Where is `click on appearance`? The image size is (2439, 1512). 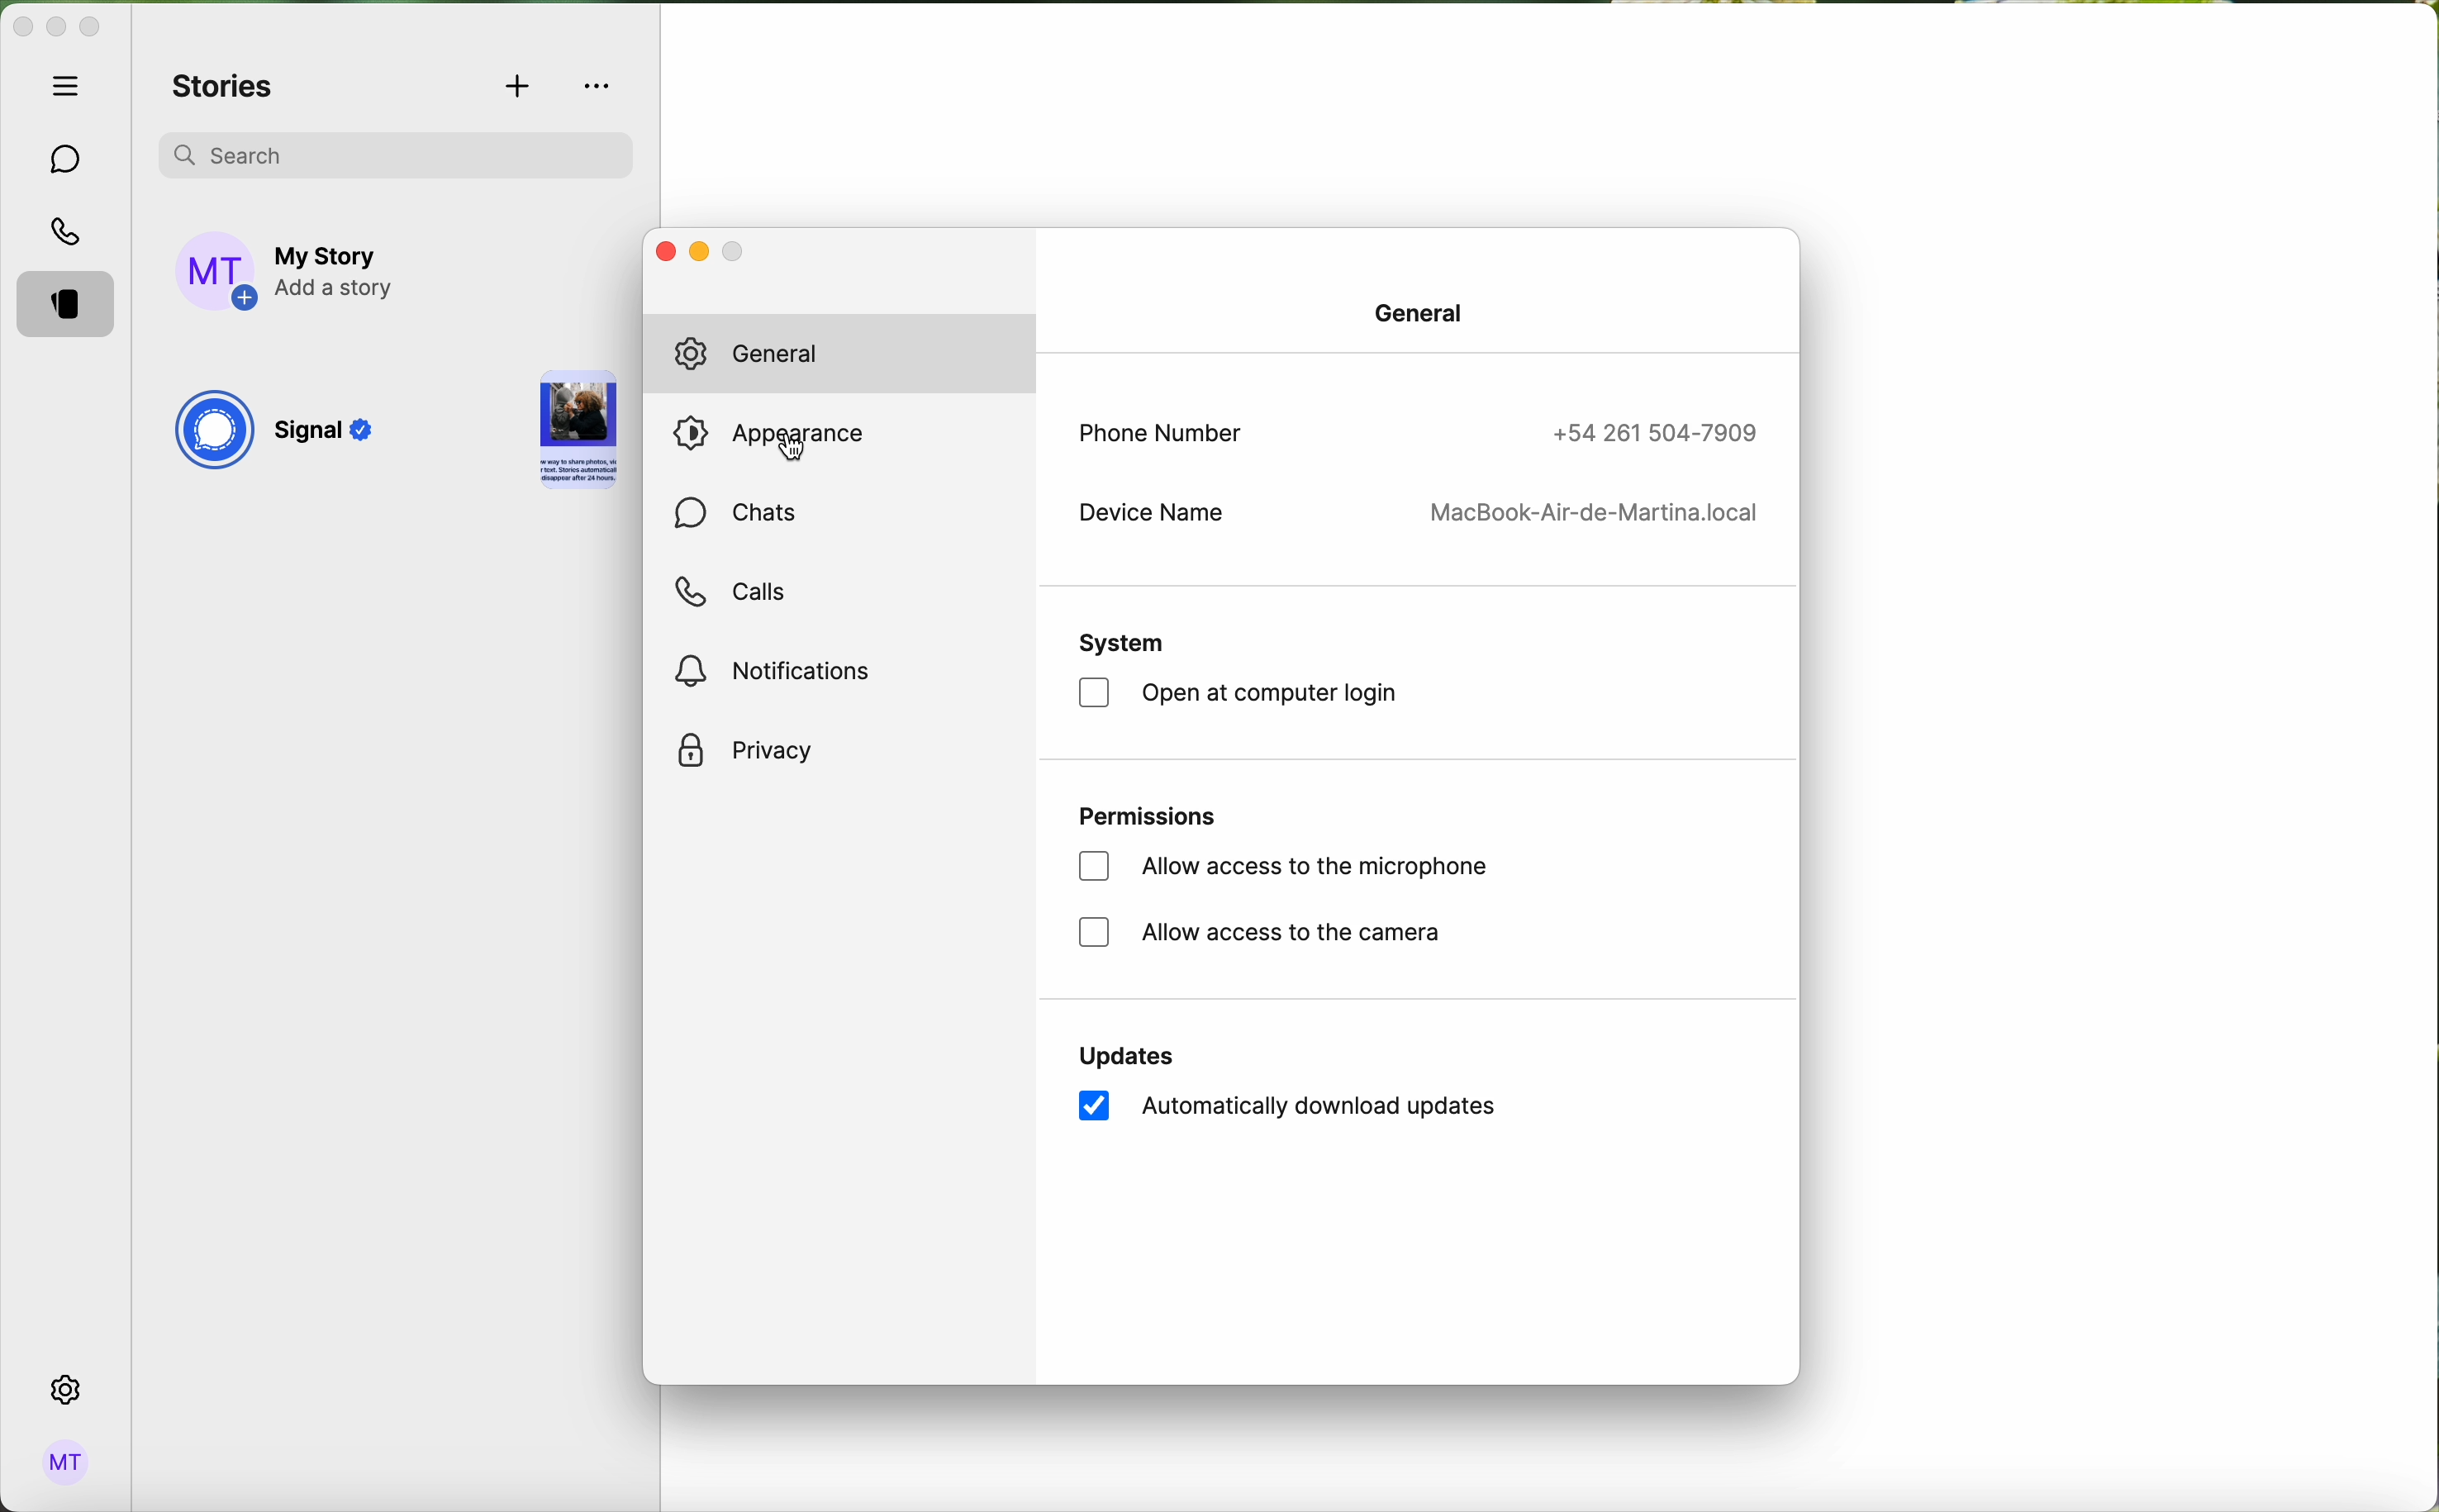 click on appearance is located at coordinates (774, 440).